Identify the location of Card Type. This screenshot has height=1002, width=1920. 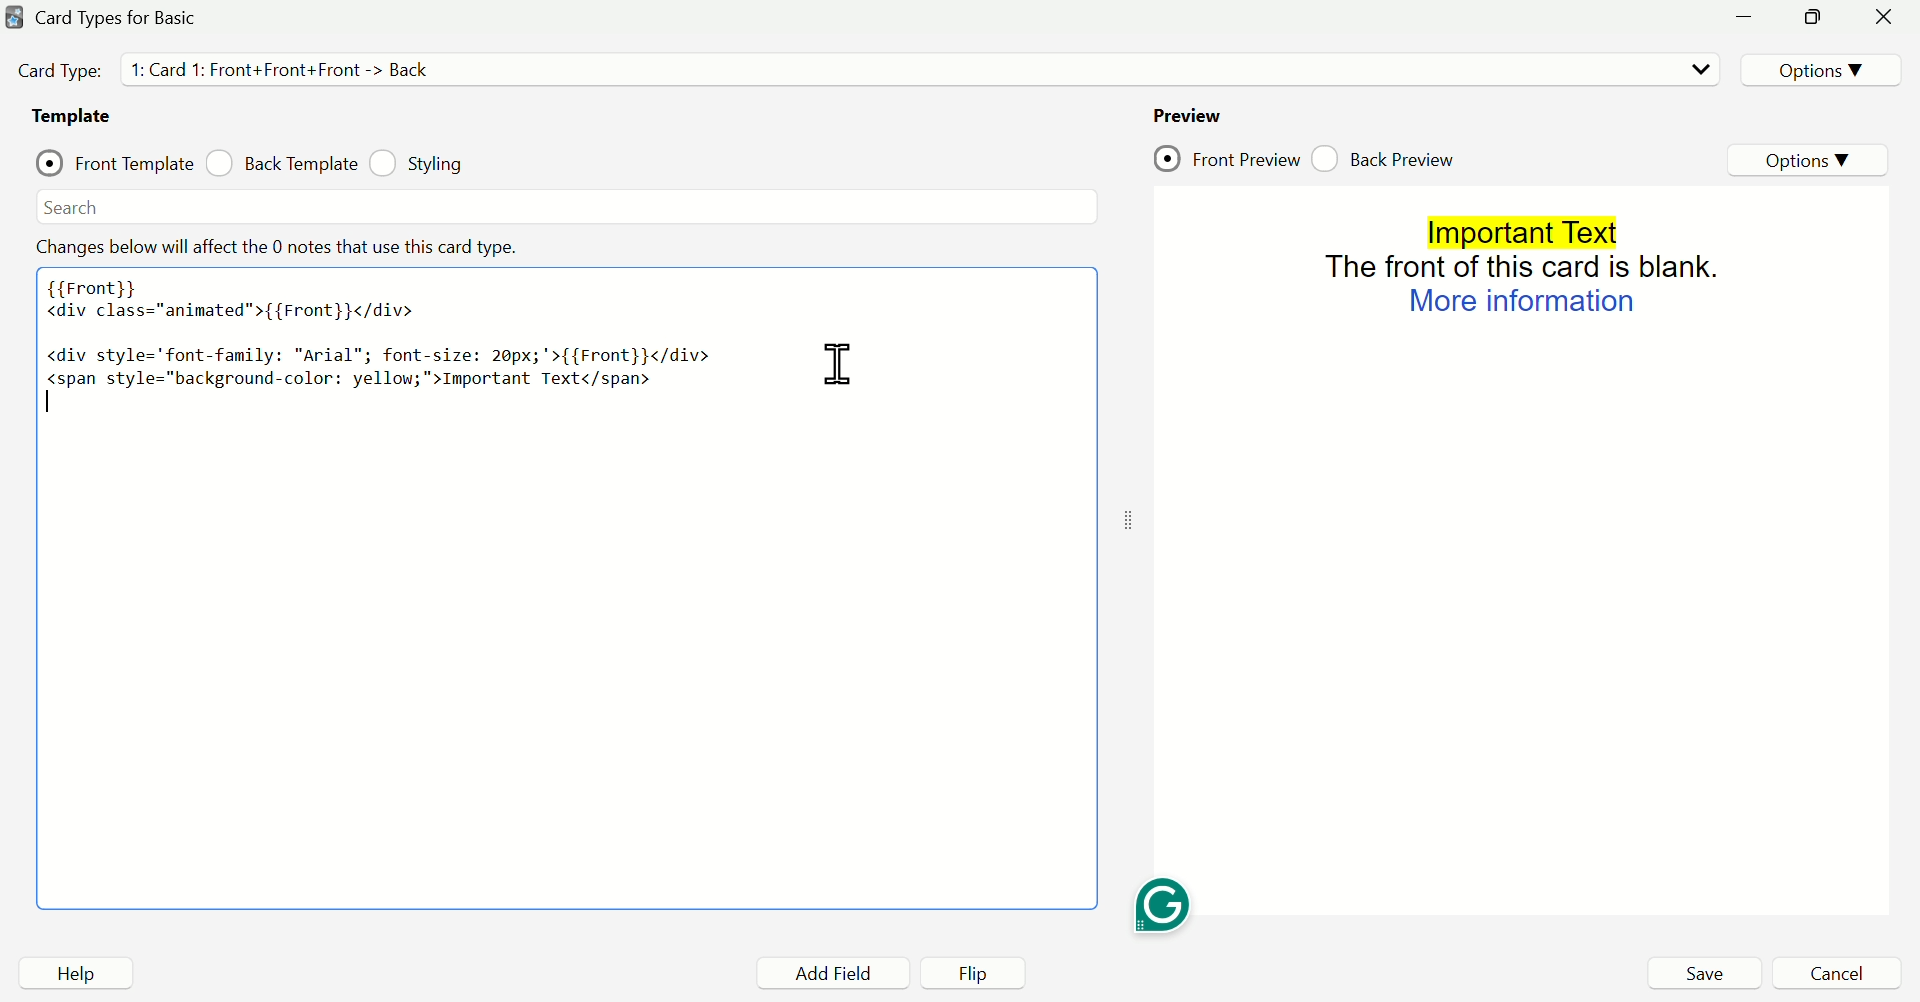
(61, 70).